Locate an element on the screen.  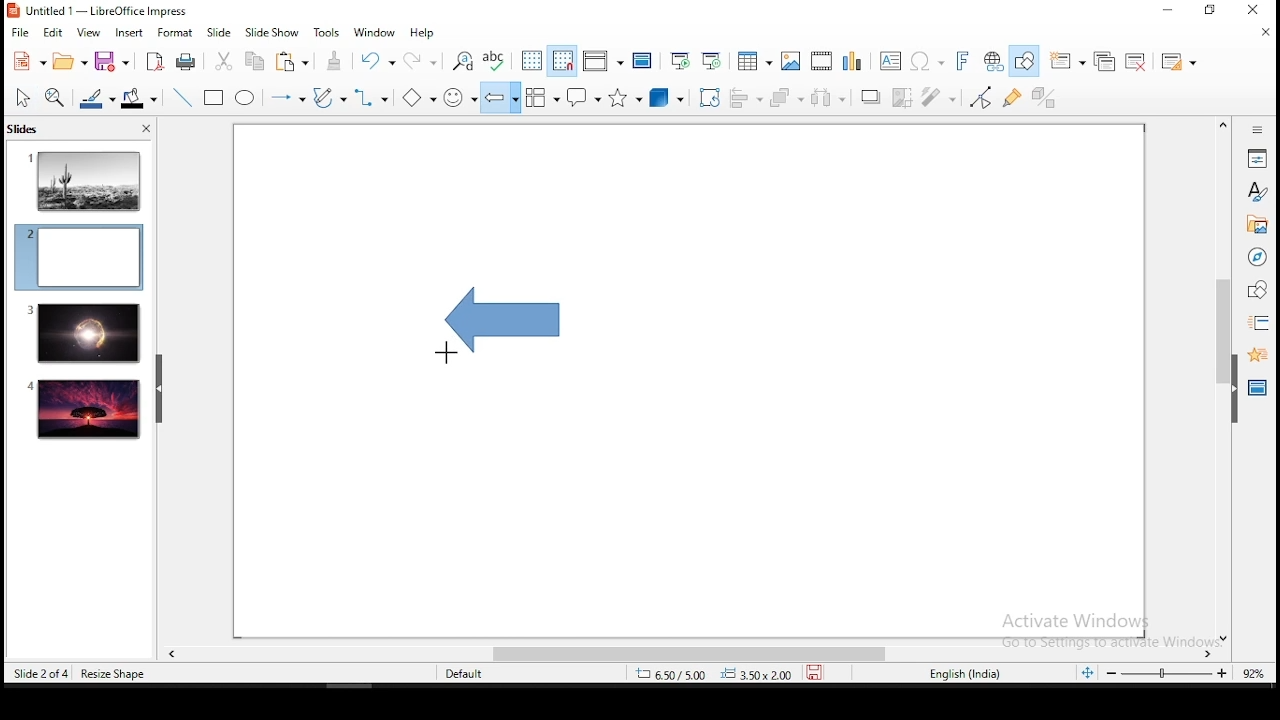
default is located at coordinates (466, 673).